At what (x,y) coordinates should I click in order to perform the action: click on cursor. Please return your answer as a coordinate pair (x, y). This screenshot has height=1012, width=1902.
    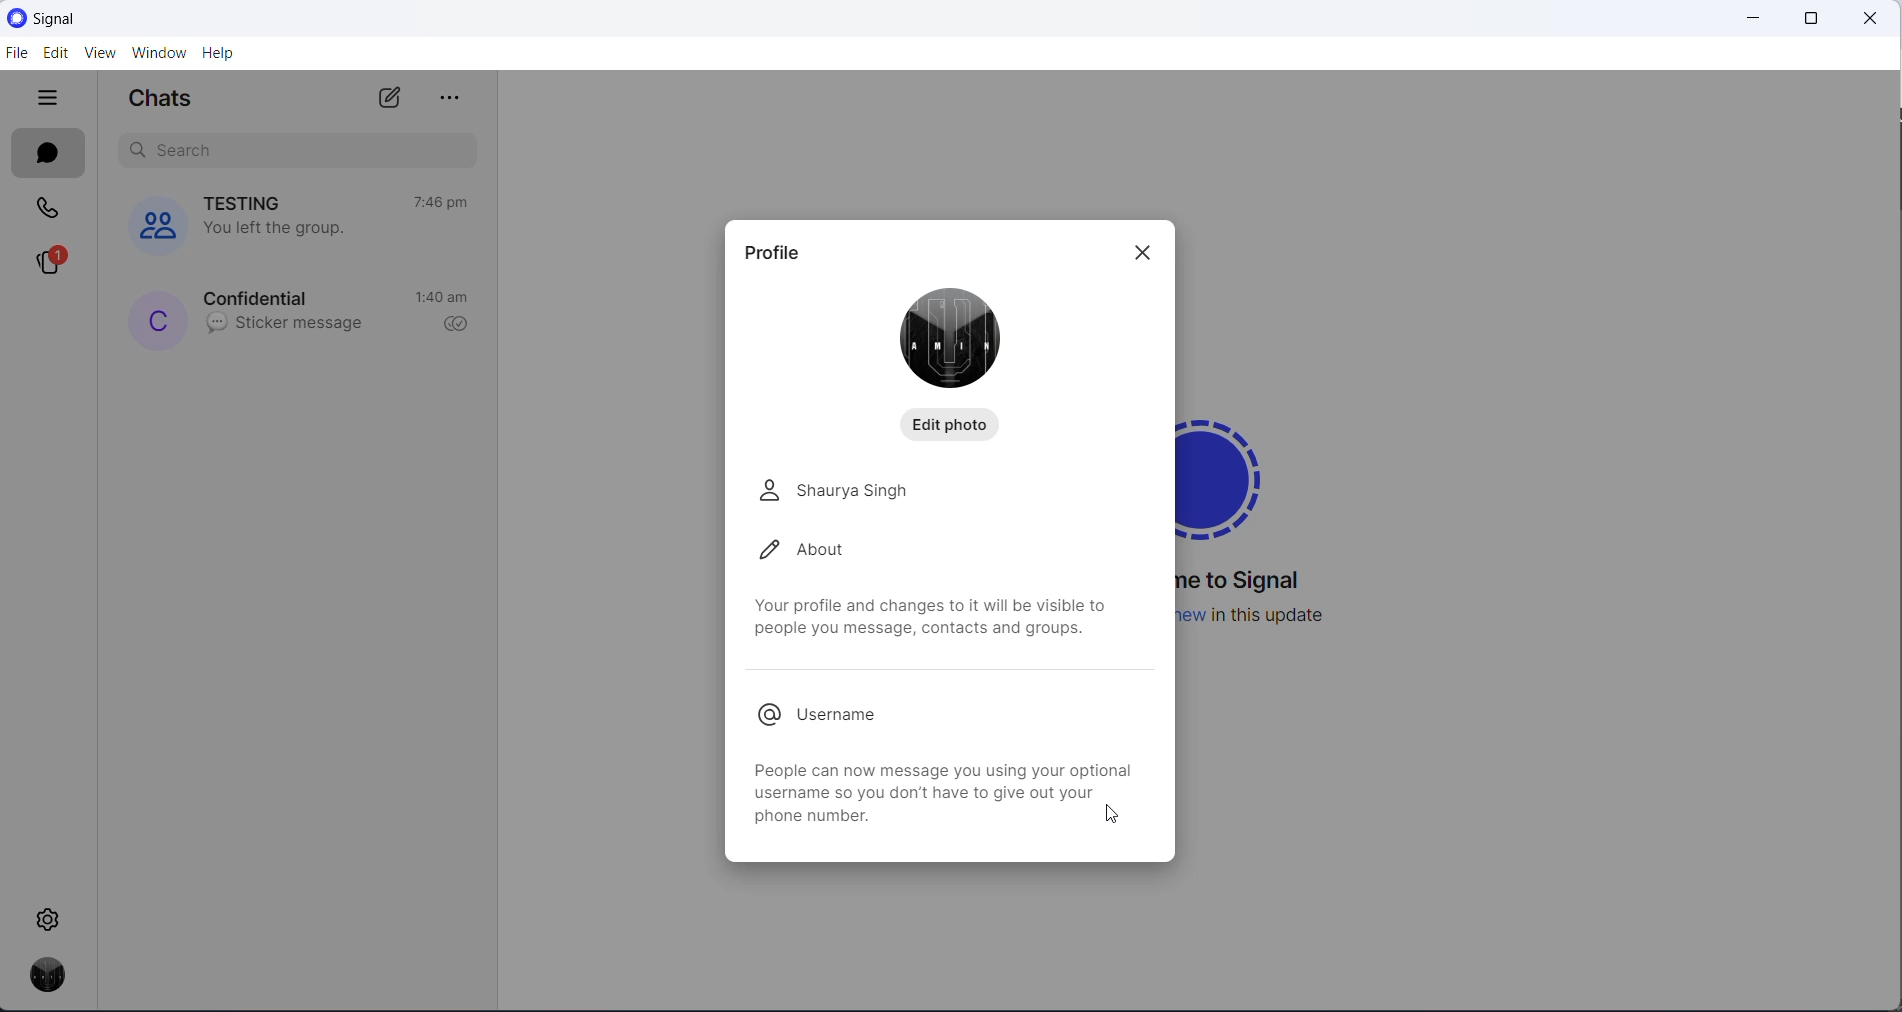
    Looking at the image, I should click on (1117, 818).